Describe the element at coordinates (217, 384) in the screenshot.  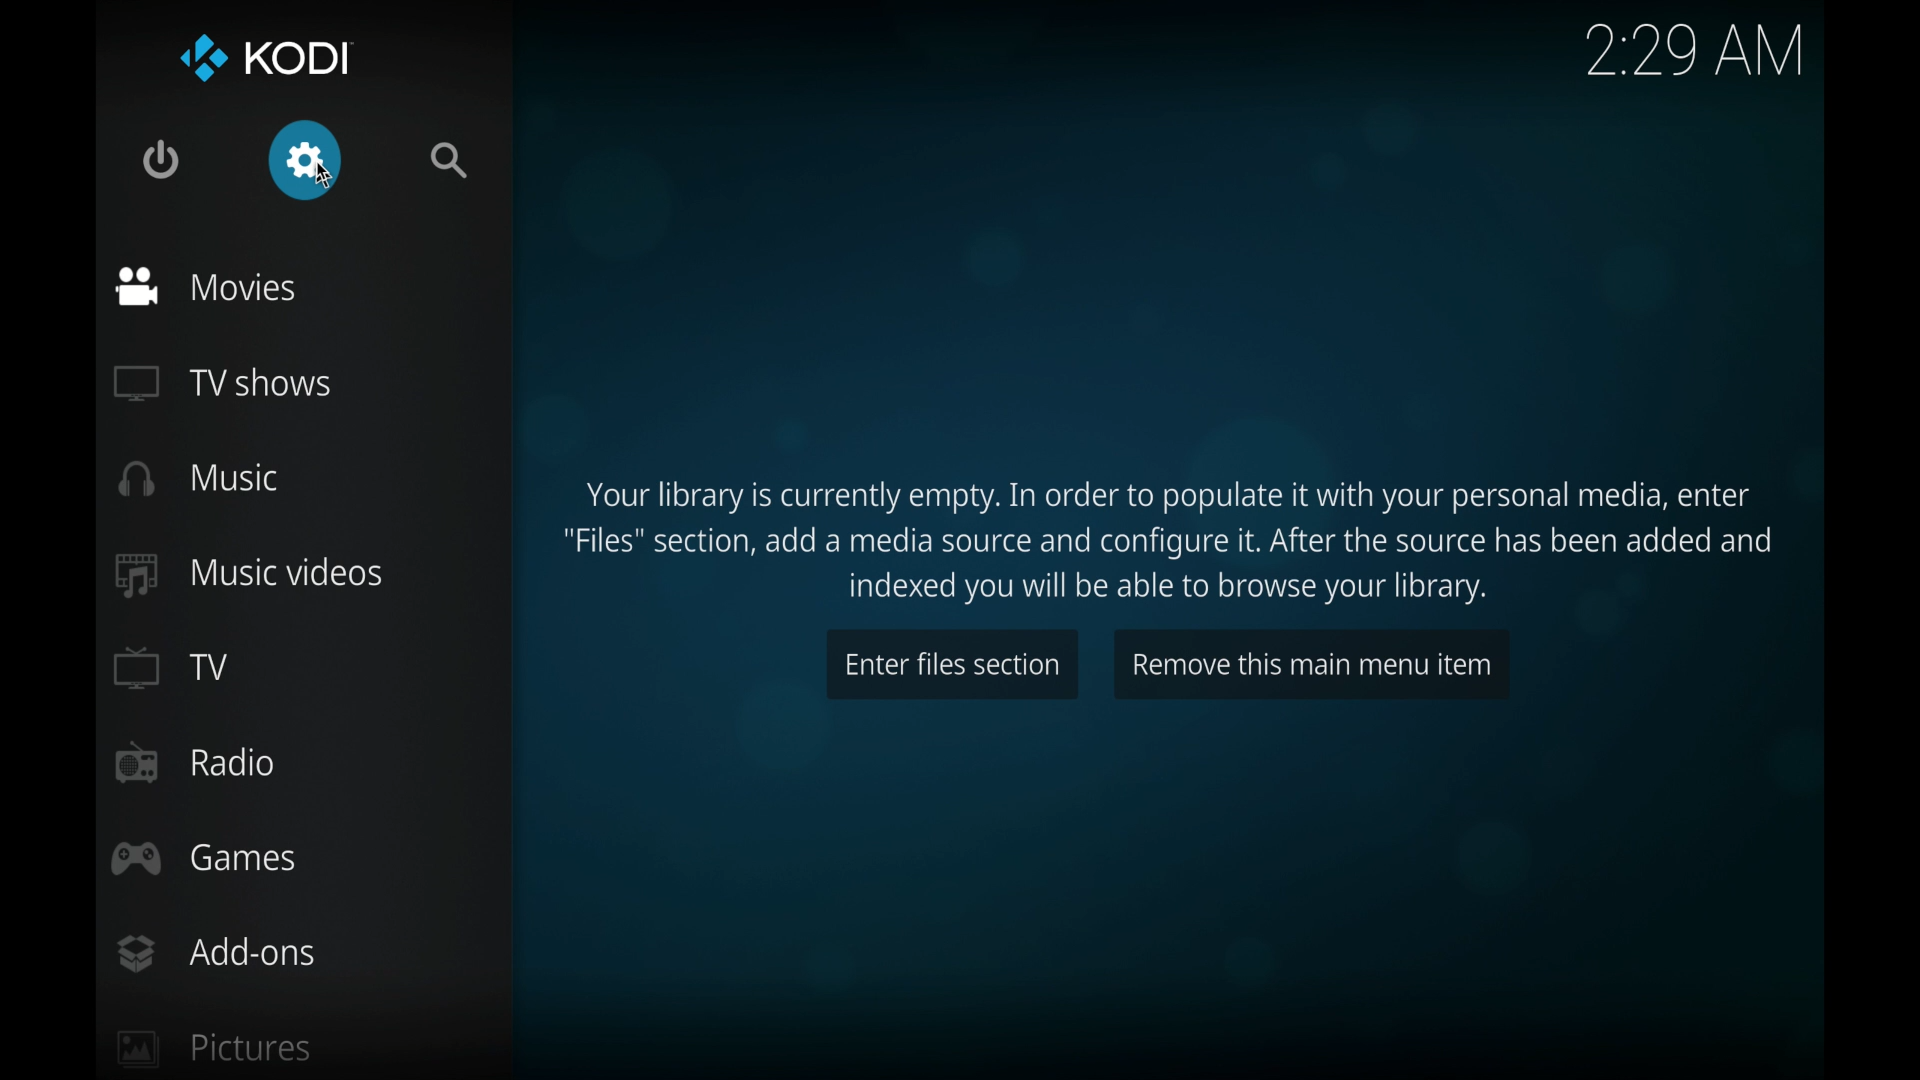
I see `tv shows` at that location.